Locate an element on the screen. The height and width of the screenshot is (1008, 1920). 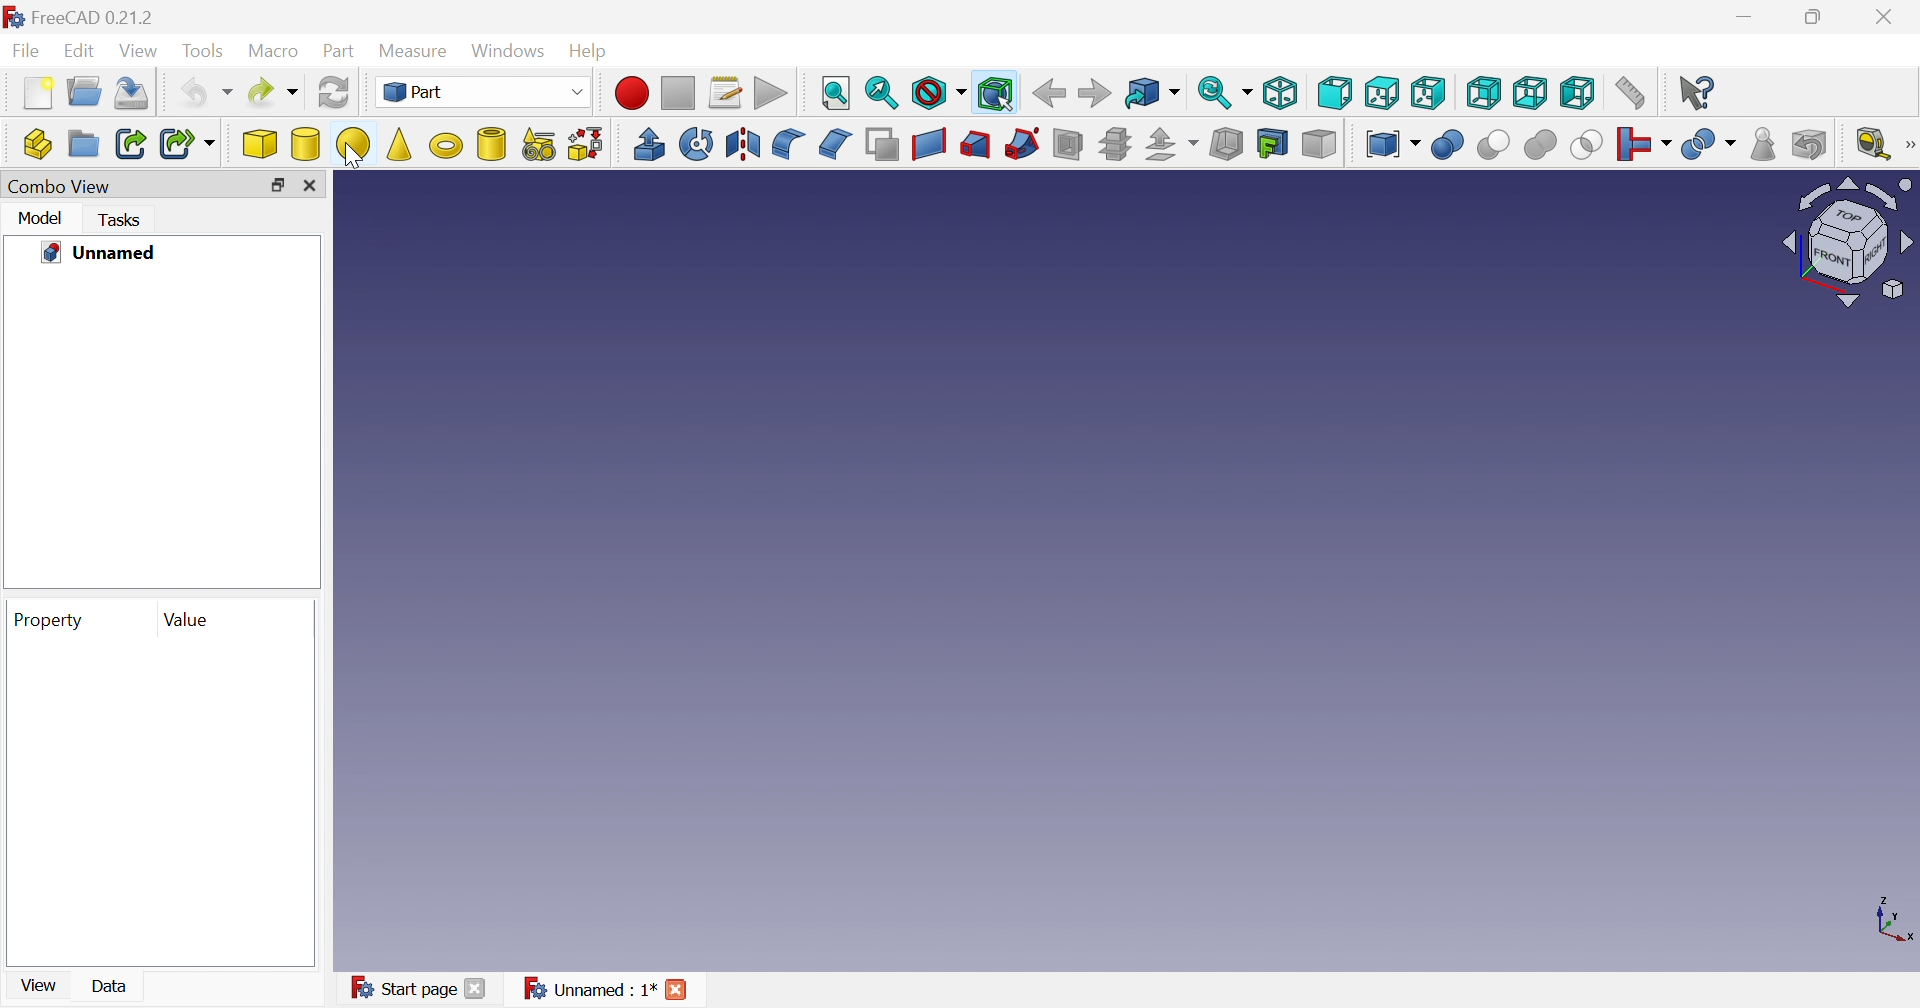
File is located at coordinates (30, 51).